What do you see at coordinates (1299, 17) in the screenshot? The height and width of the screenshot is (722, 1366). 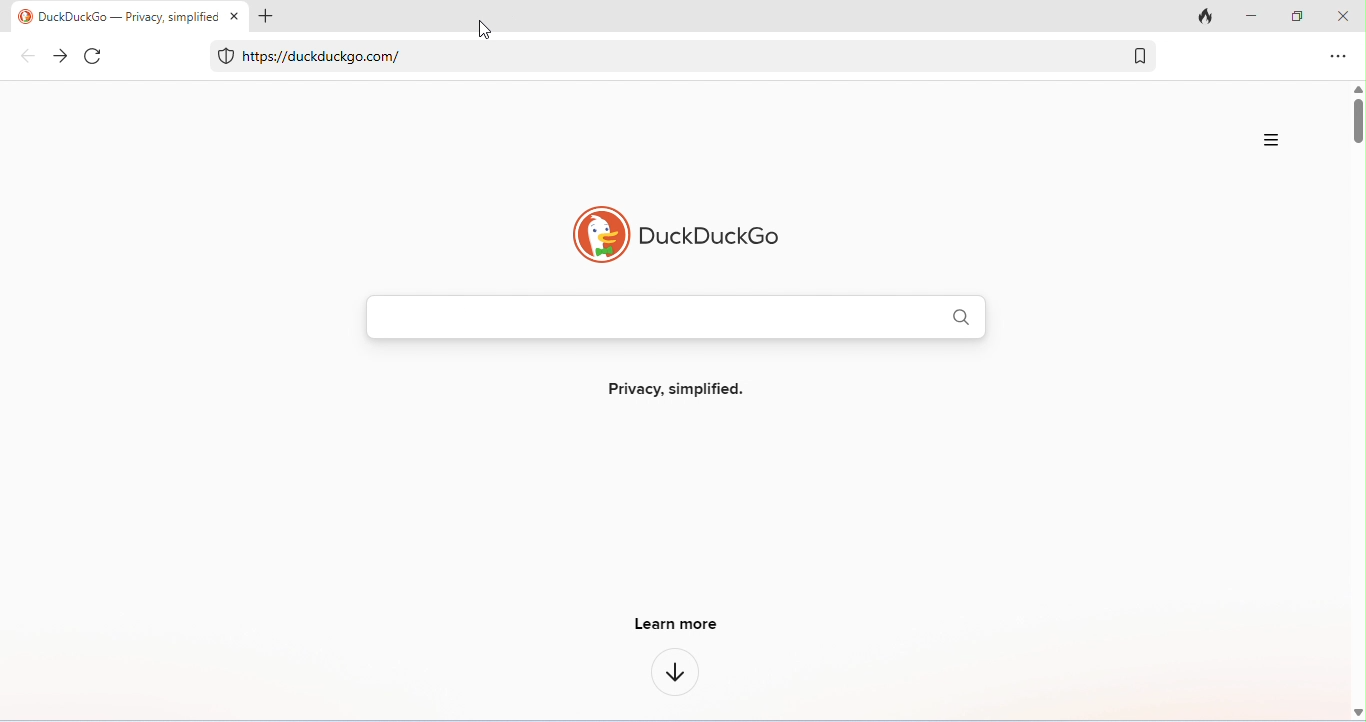 I see `maximize` at bounding box center [1299, 17].